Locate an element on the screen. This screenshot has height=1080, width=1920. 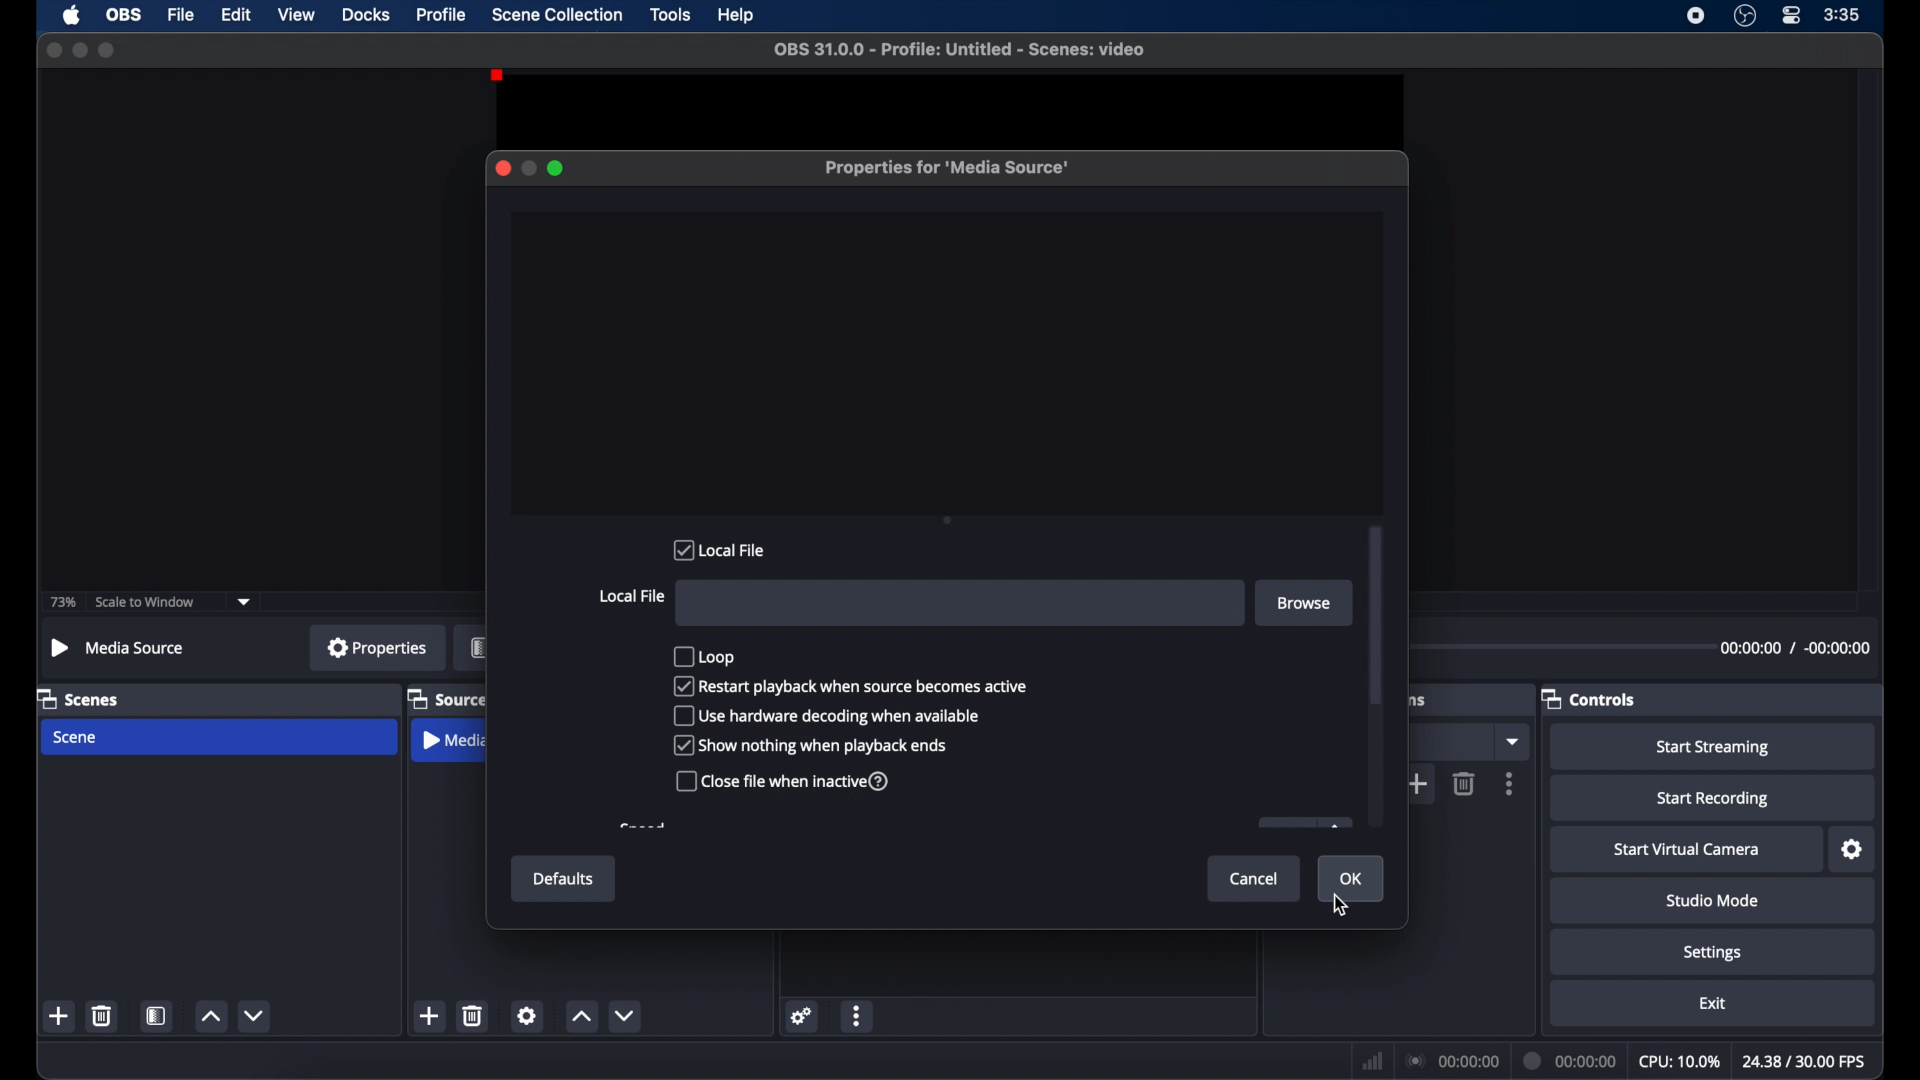
view is located at coordinates (298, 16).